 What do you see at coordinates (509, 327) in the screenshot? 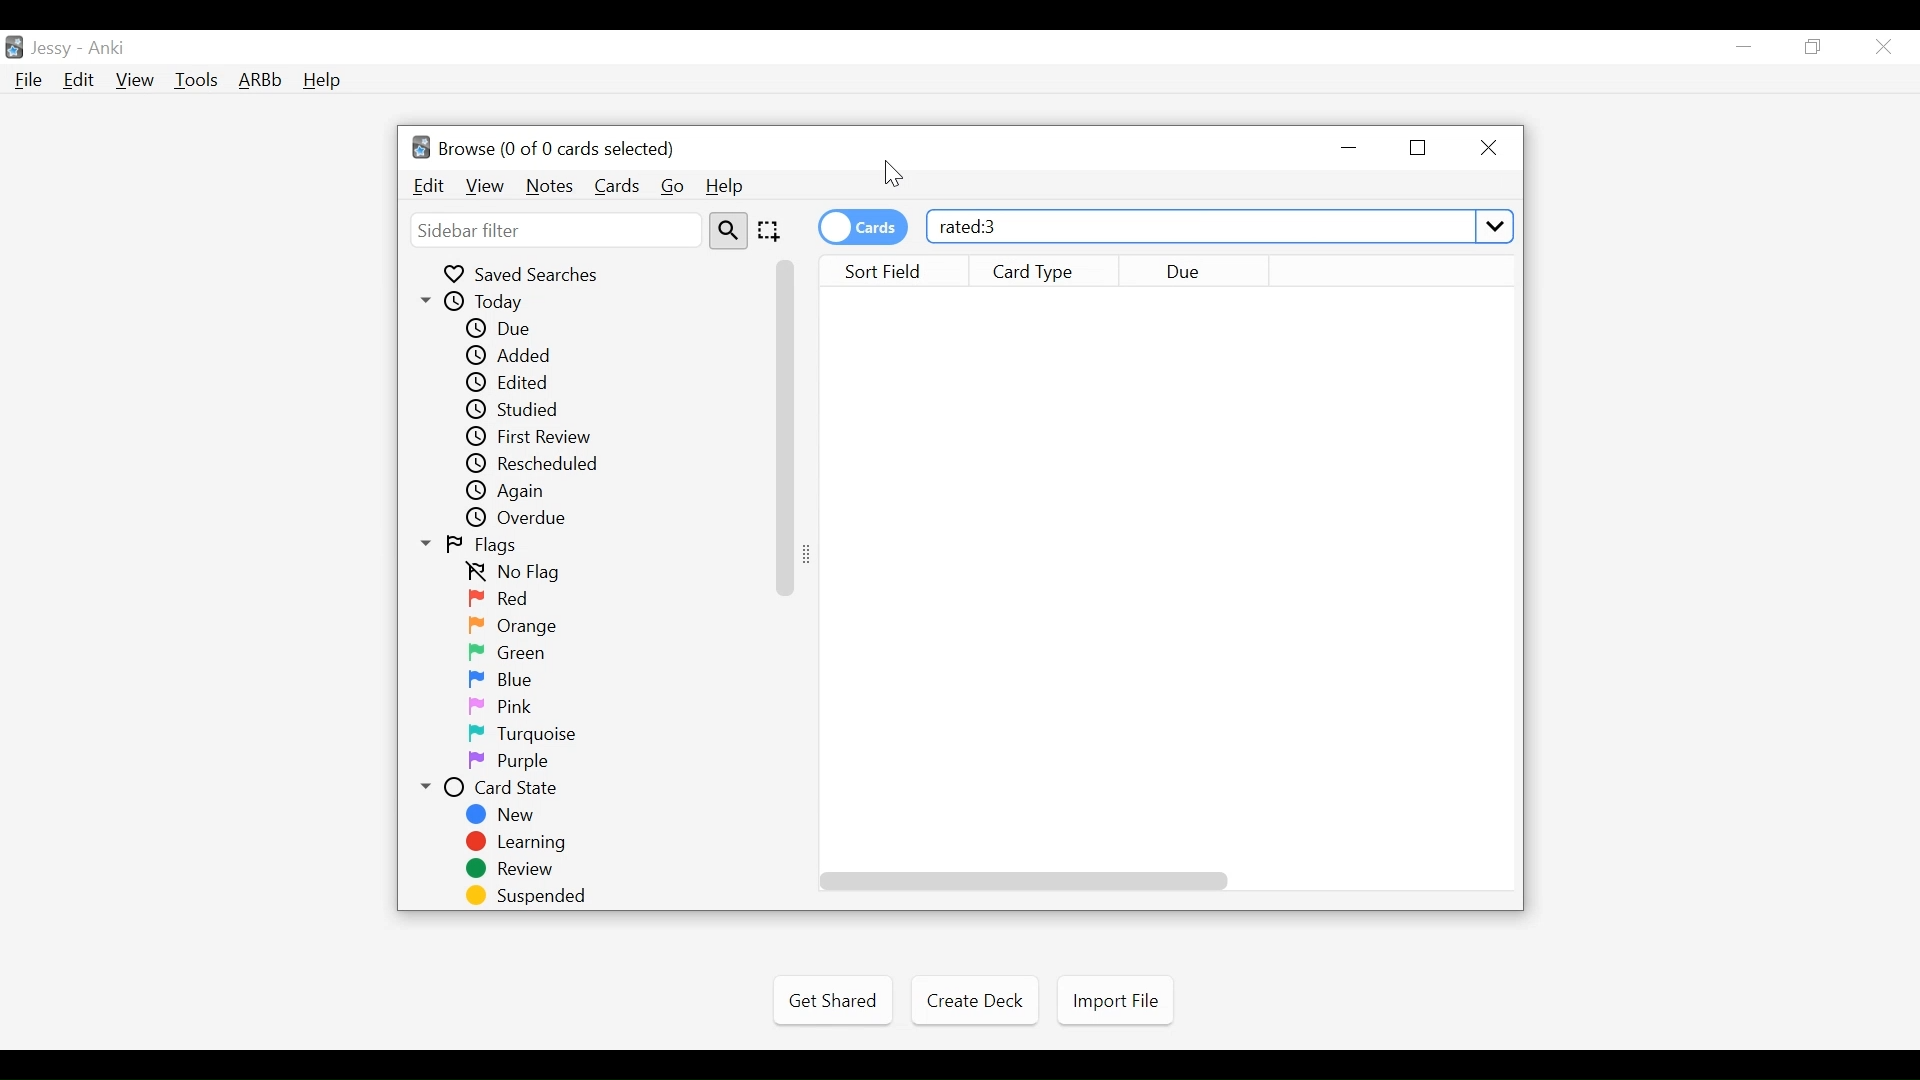
I see `Due` at bounding box center [509, 327].